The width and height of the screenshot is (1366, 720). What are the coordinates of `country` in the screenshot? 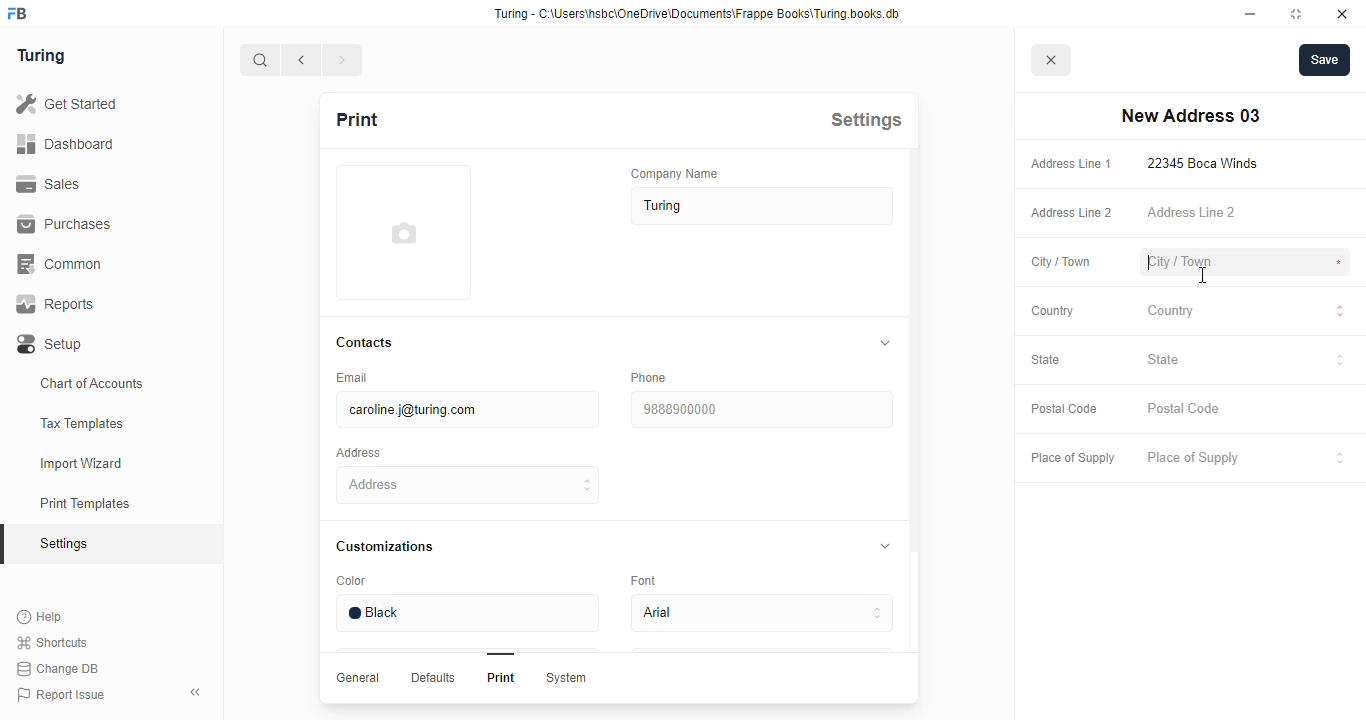 It's located at (1053, 311).